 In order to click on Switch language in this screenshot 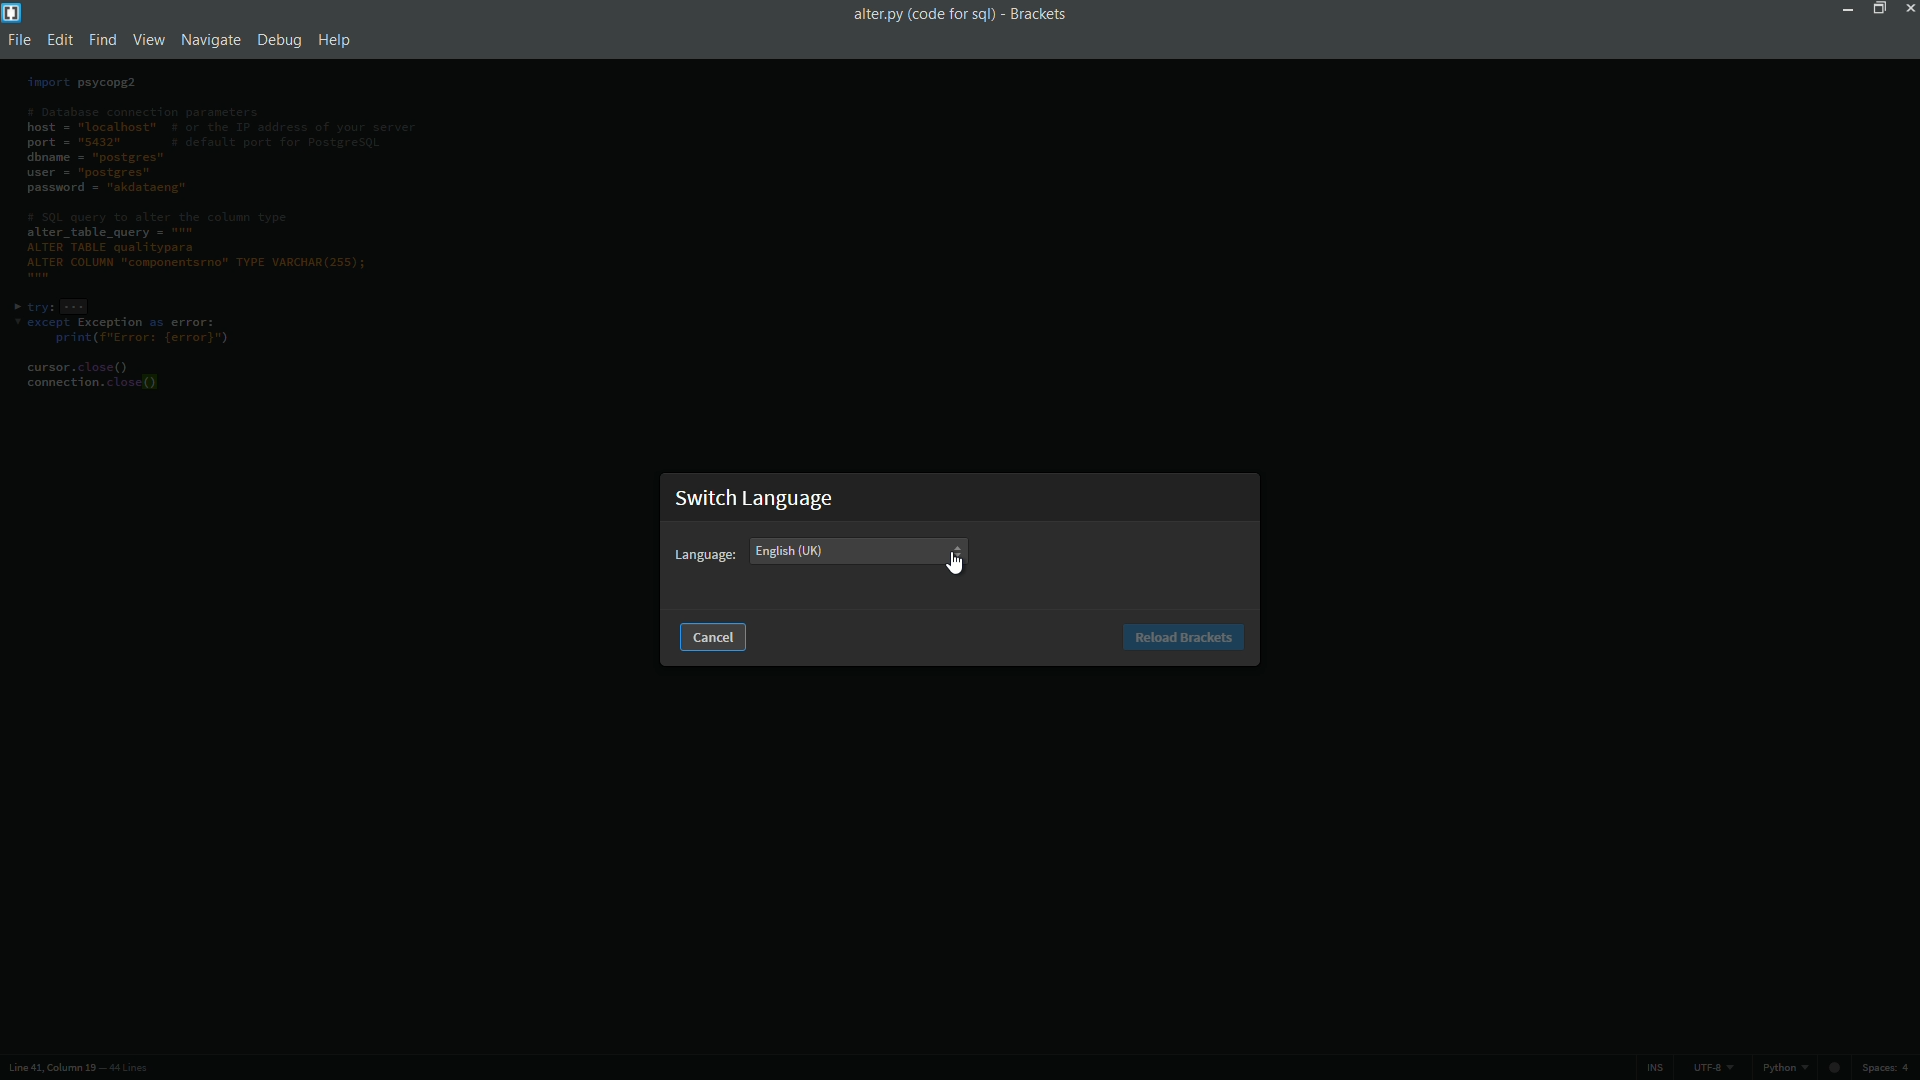, I will do `click(760, 500)`.